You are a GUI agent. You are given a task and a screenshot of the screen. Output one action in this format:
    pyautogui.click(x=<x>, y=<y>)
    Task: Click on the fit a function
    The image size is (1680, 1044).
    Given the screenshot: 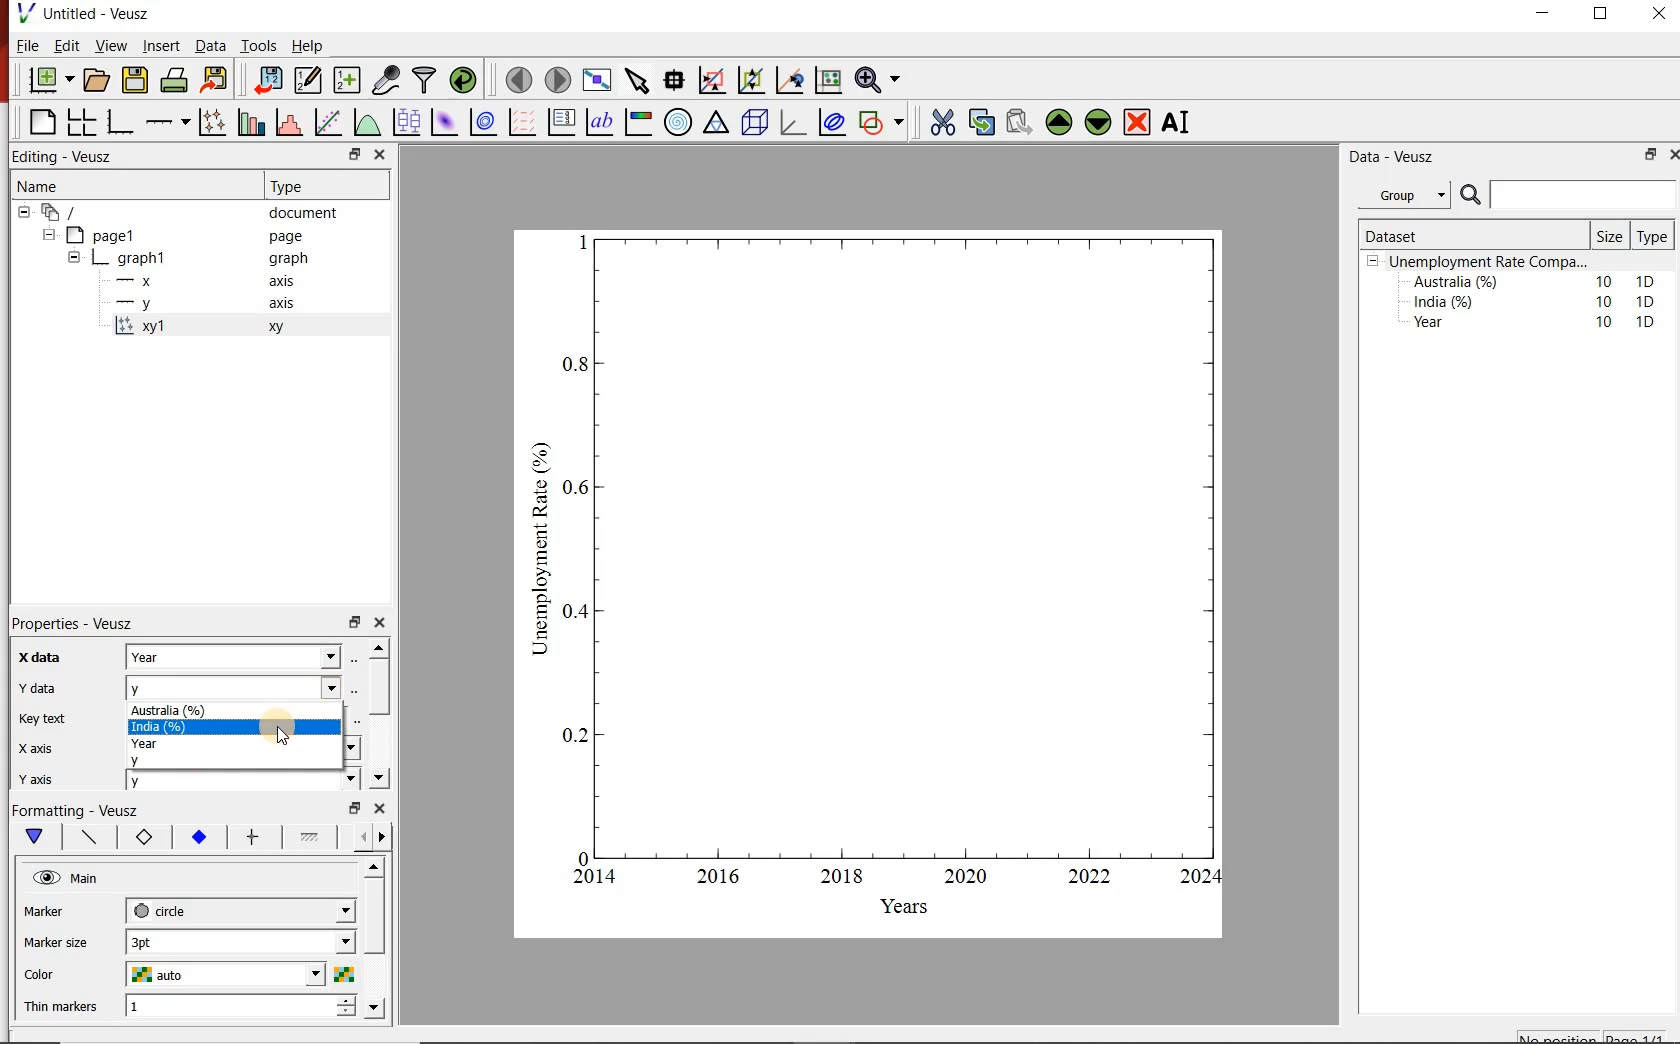 What is the action you would take?
    pyautogui.click(x=327, y=122)
    